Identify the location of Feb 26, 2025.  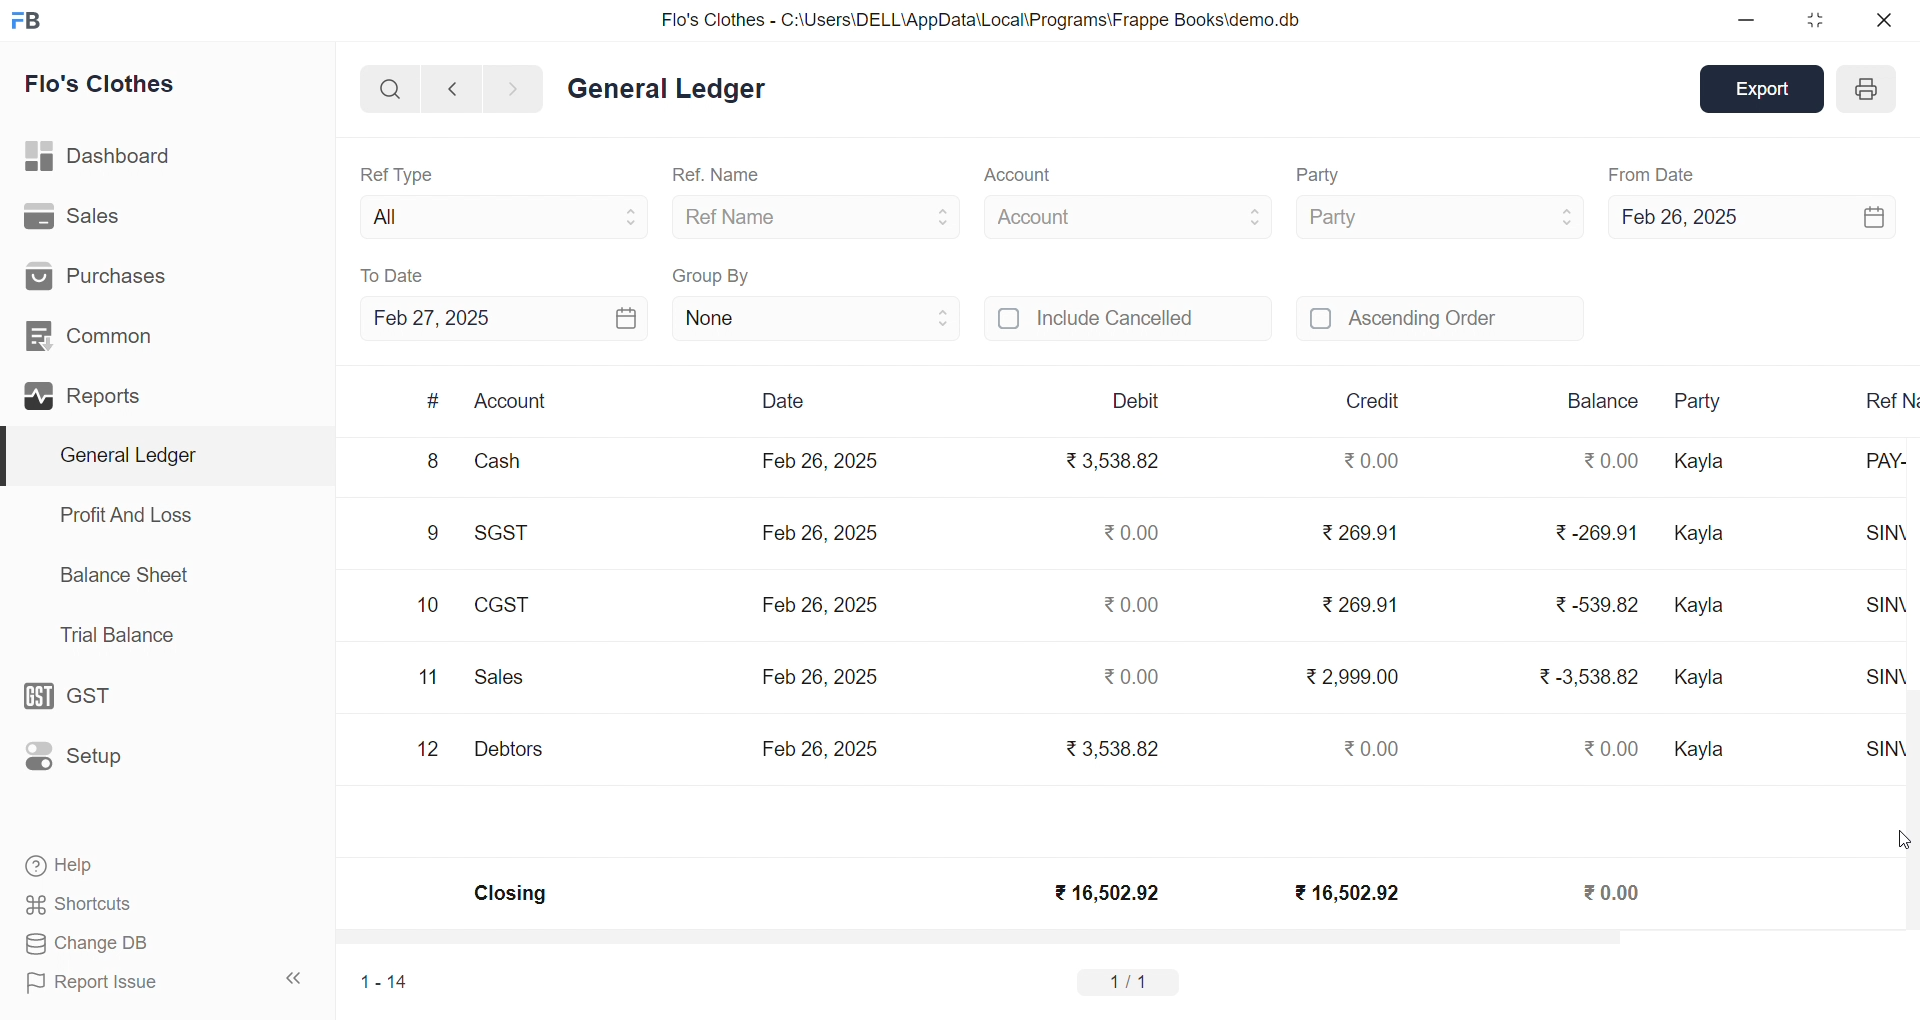
(820, 747).